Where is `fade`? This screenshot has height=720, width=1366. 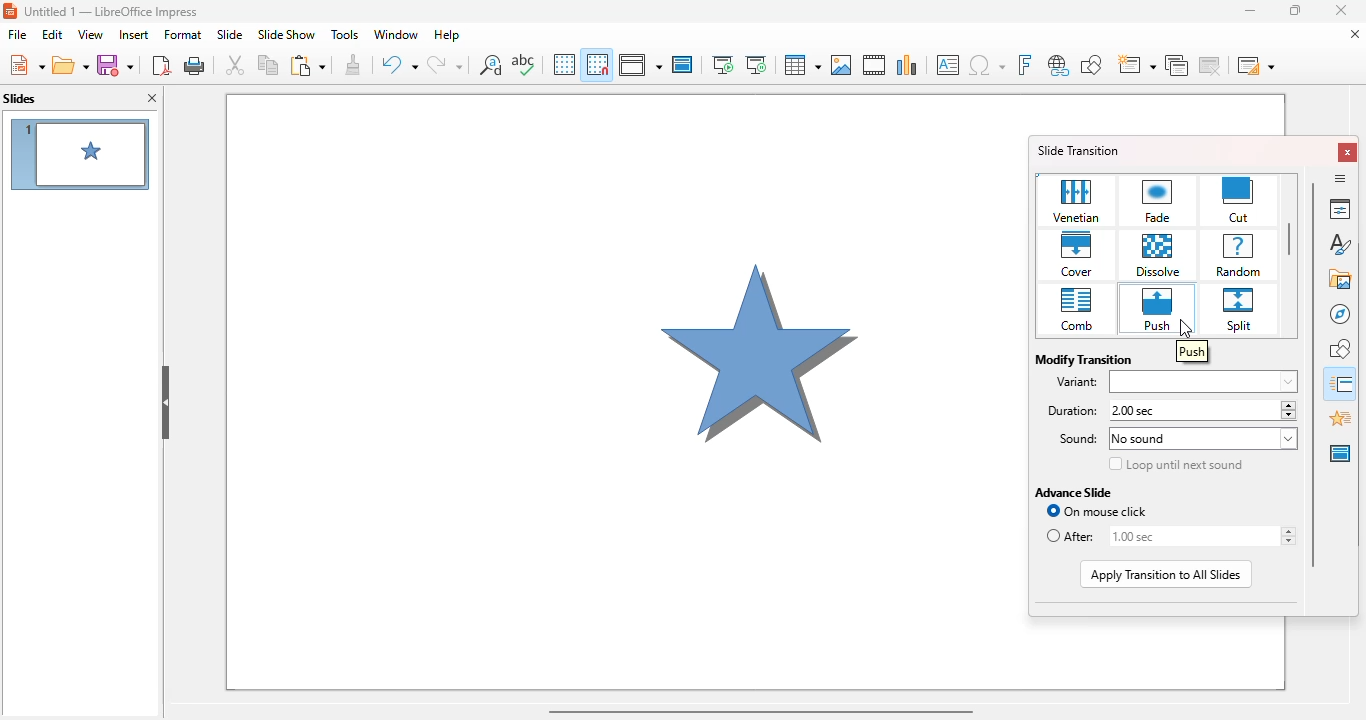
fade is located at coordinates (1159, 201).